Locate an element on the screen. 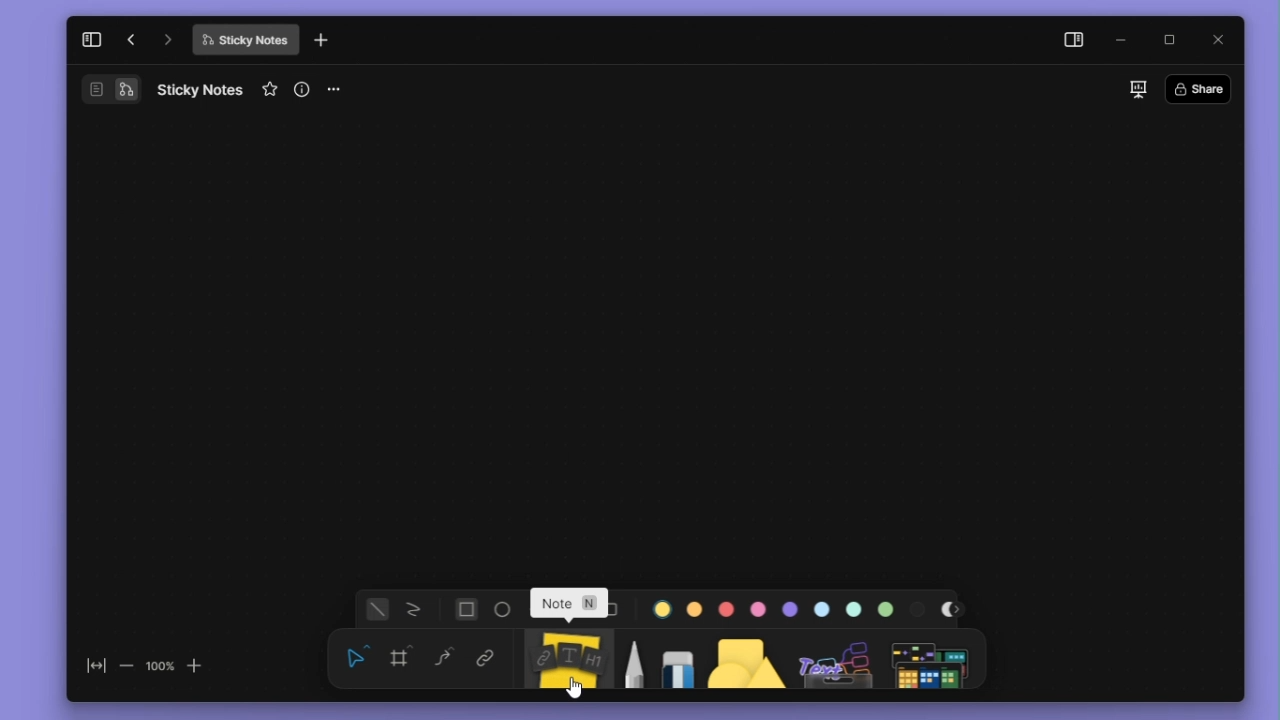  circle is located at coordinates (505, 608).